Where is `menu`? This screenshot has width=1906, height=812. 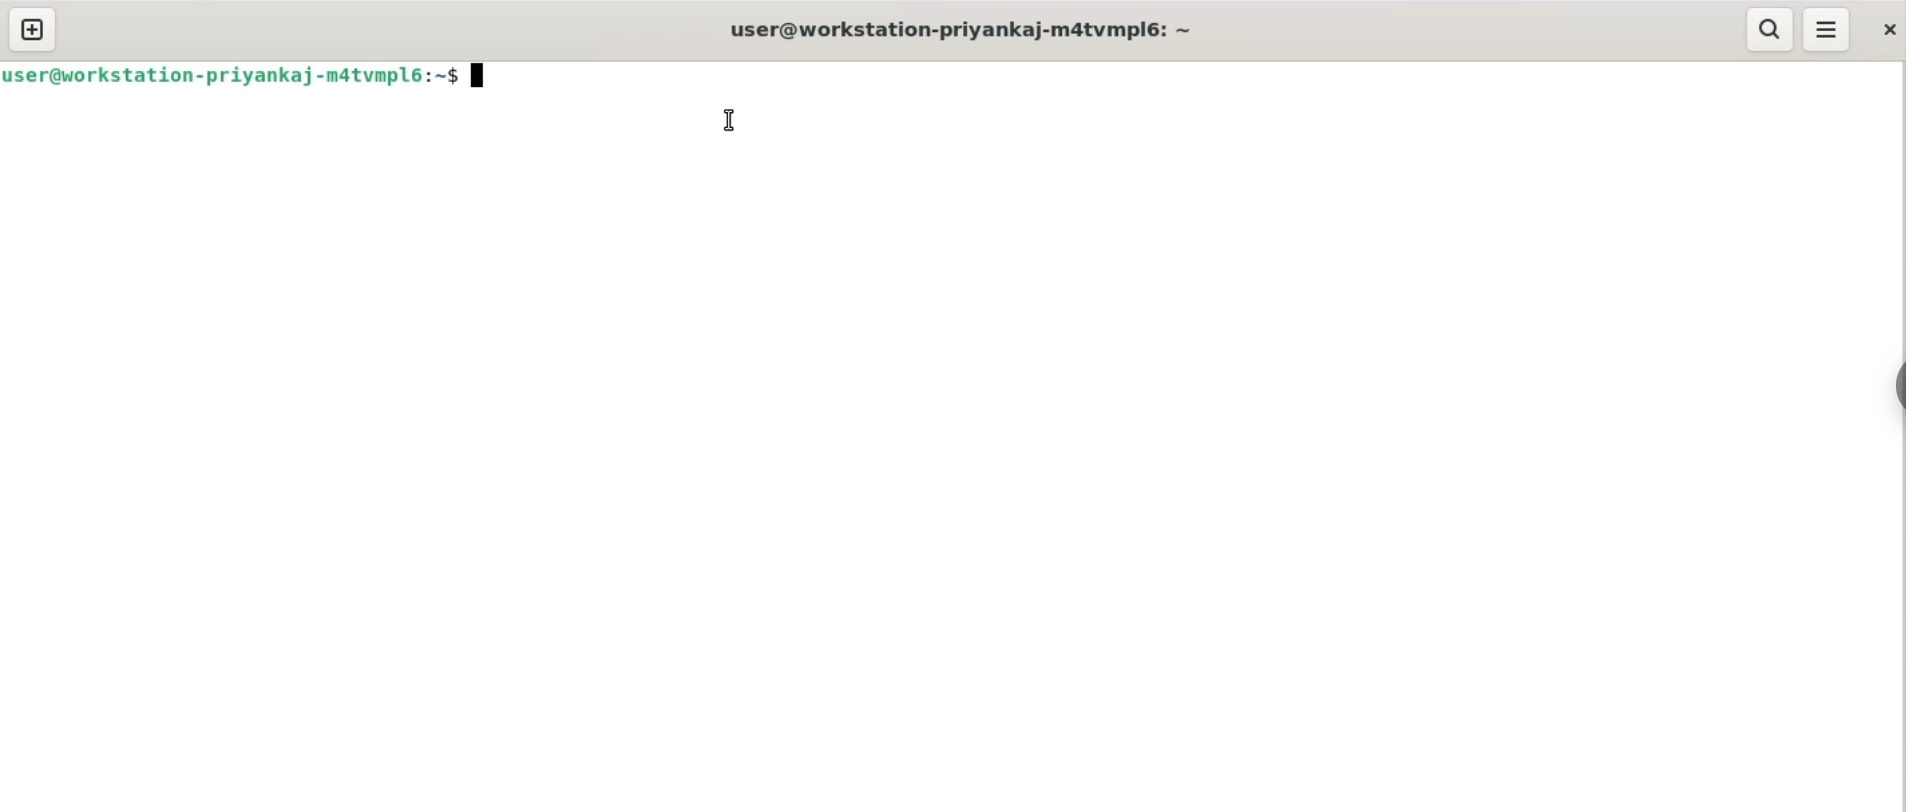
menu is located at coordinates (1828, 31).